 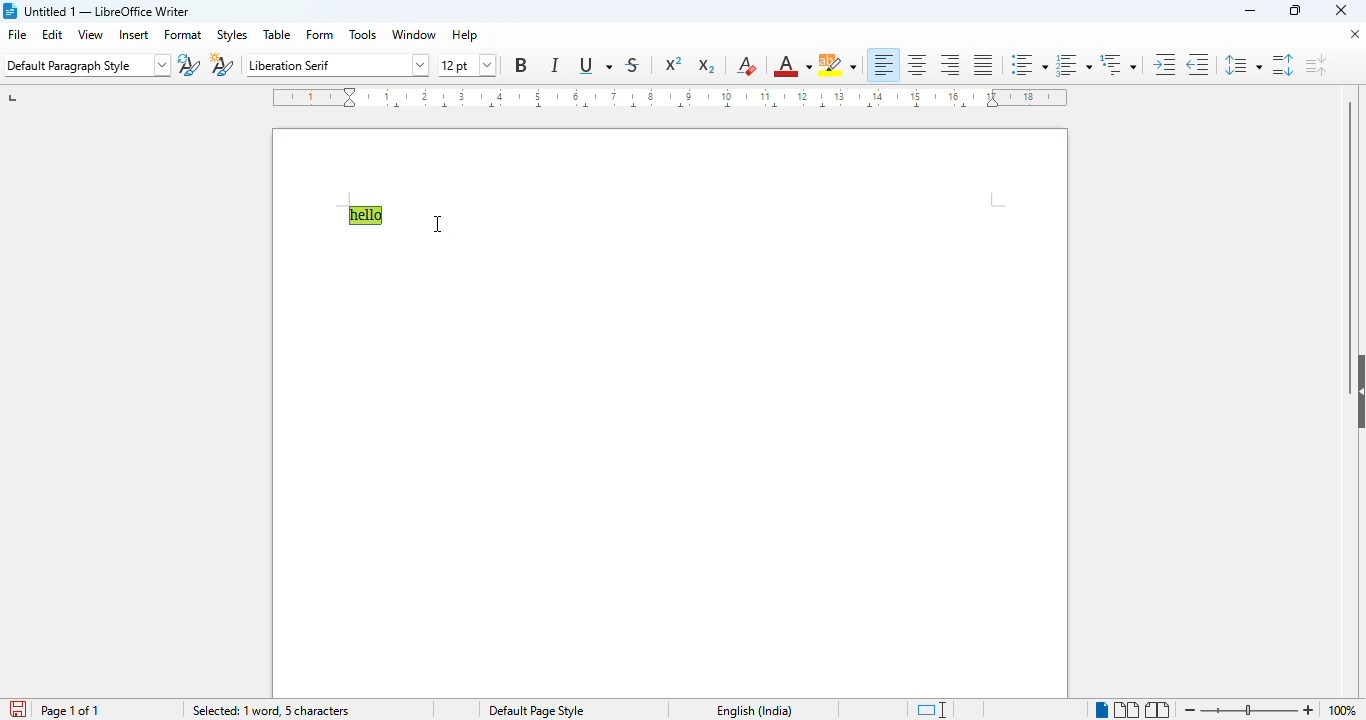 I want to click on click to save the document, so click(x=19, y=709).